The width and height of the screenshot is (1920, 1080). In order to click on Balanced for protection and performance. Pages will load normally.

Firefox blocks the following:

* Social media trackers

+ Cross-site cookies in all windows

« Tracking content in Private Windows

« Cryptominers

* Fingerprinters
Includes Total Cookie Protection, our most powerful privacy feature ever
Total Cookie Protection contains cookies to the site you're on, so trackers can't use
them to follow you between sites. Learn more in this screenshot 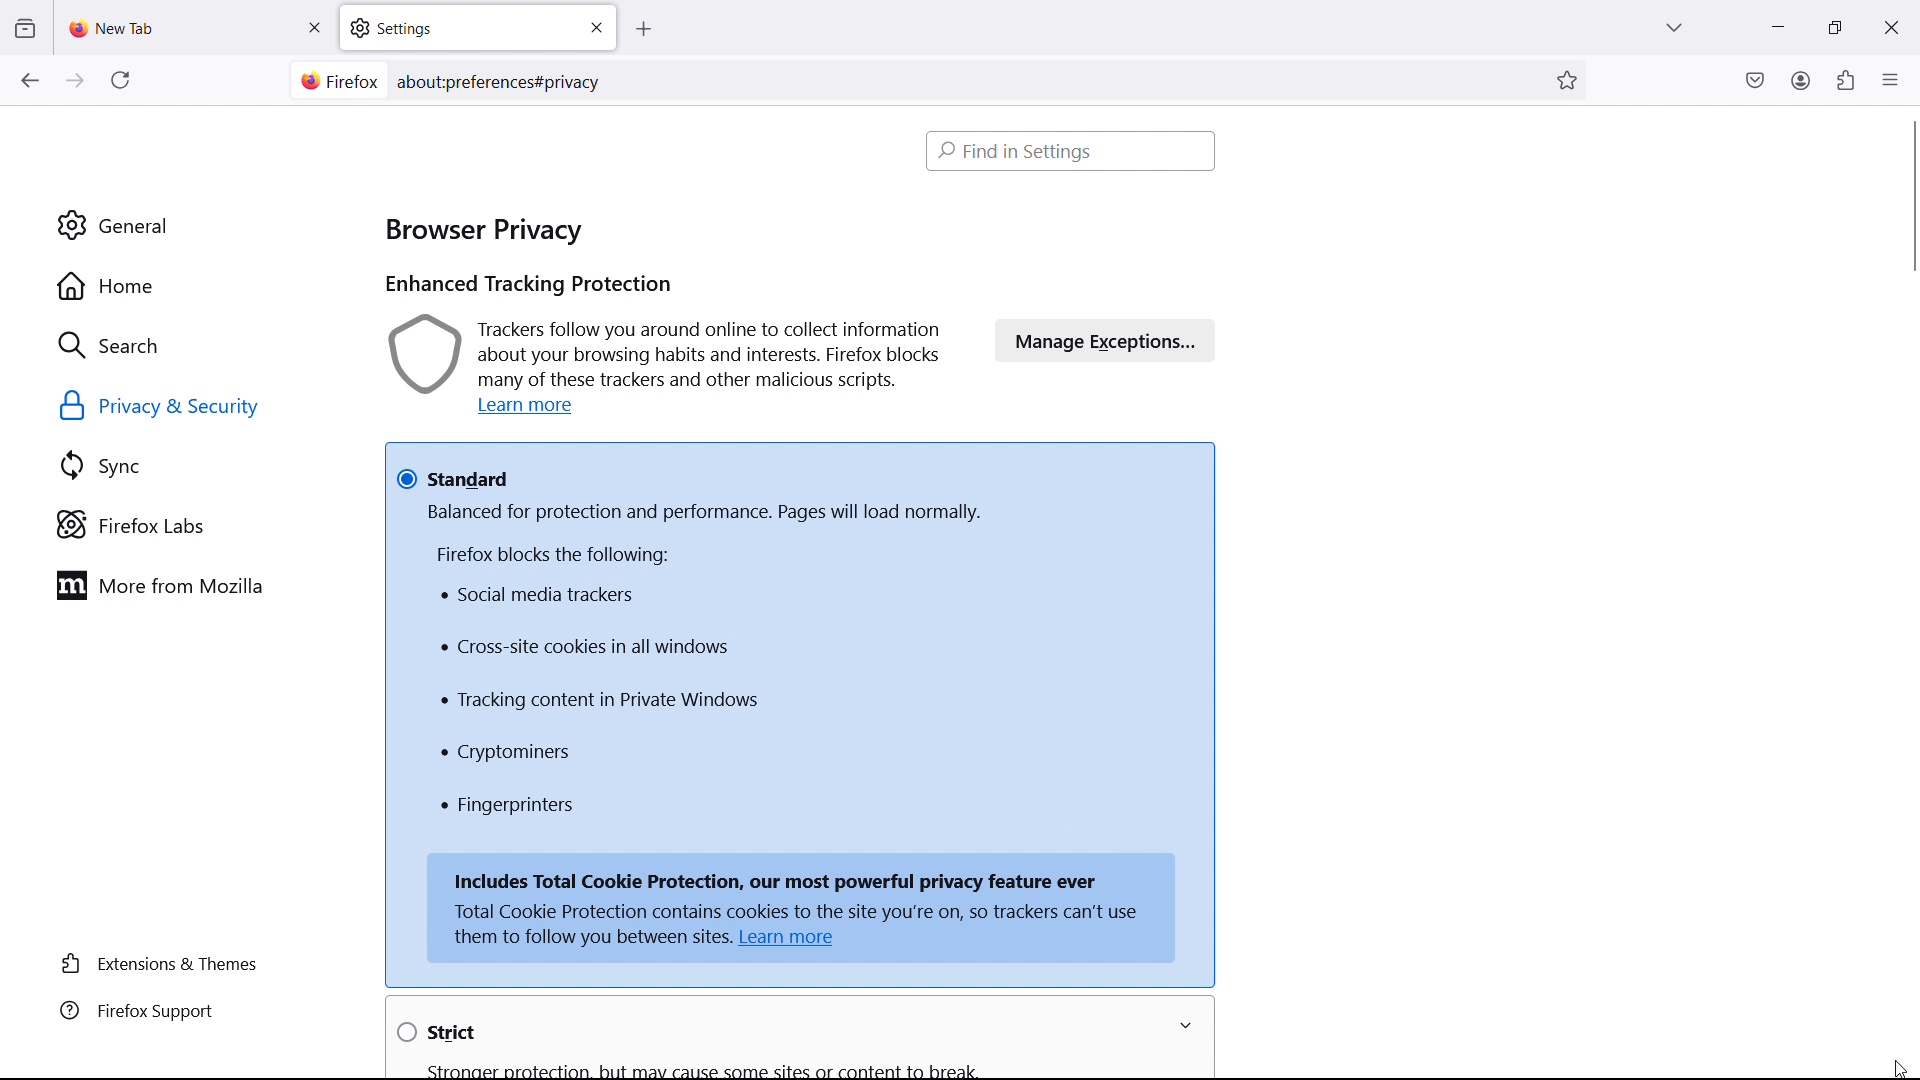, I will do `click(802, 734)`.